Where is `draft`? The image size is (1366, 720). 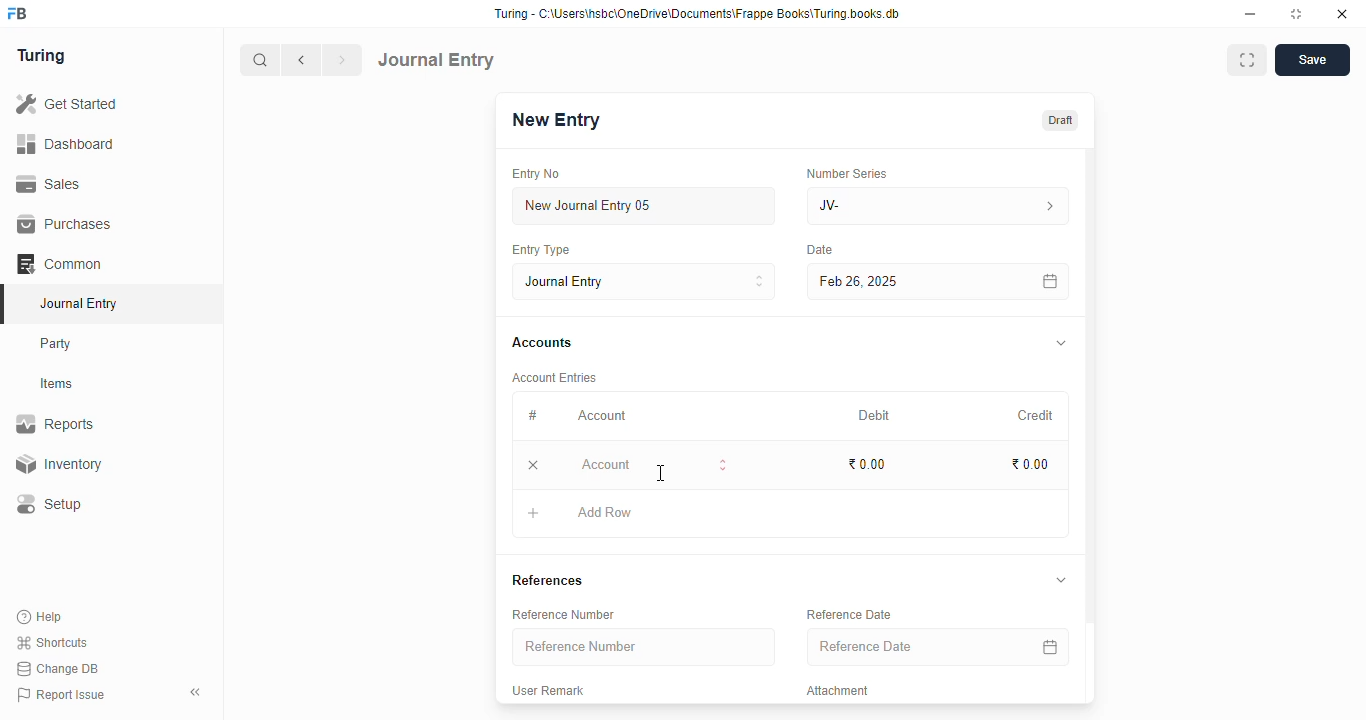 draft is located at coordinates (1059, 120).